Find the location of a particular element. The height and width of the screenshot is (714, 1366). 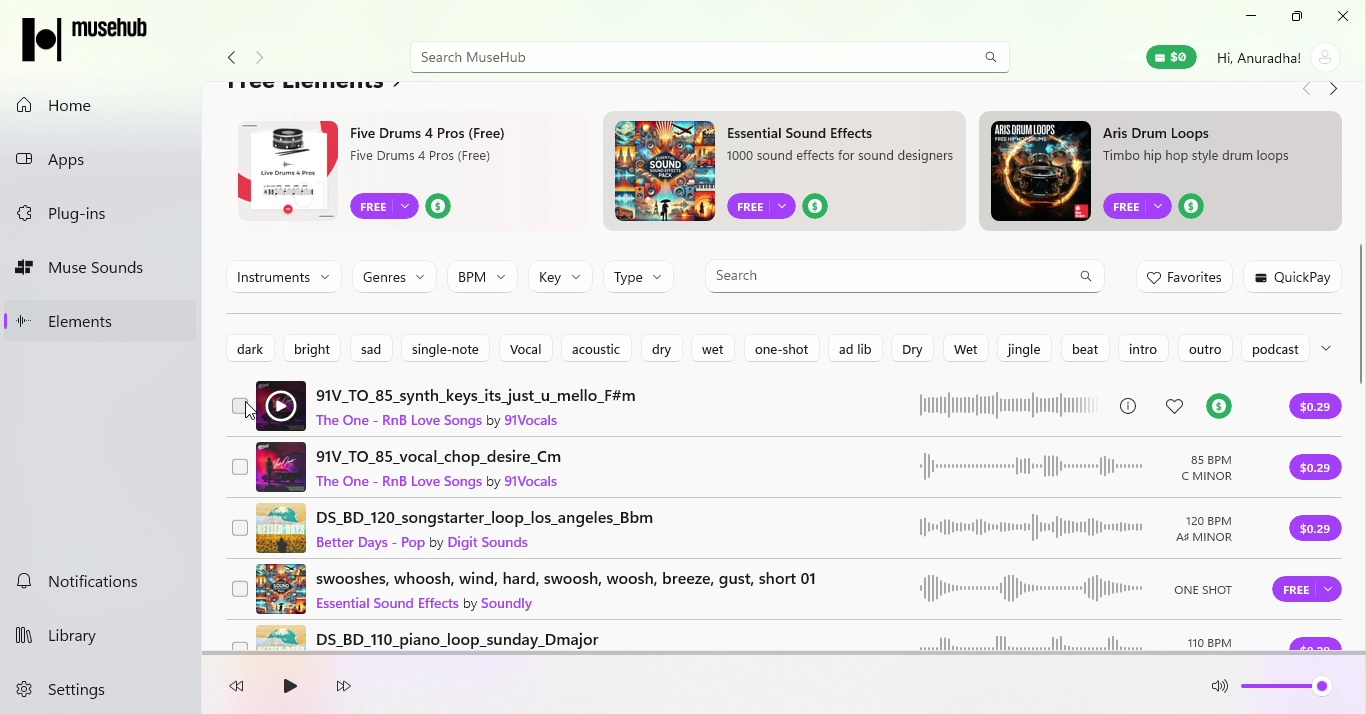

ad is located at coordinates (788, 174).